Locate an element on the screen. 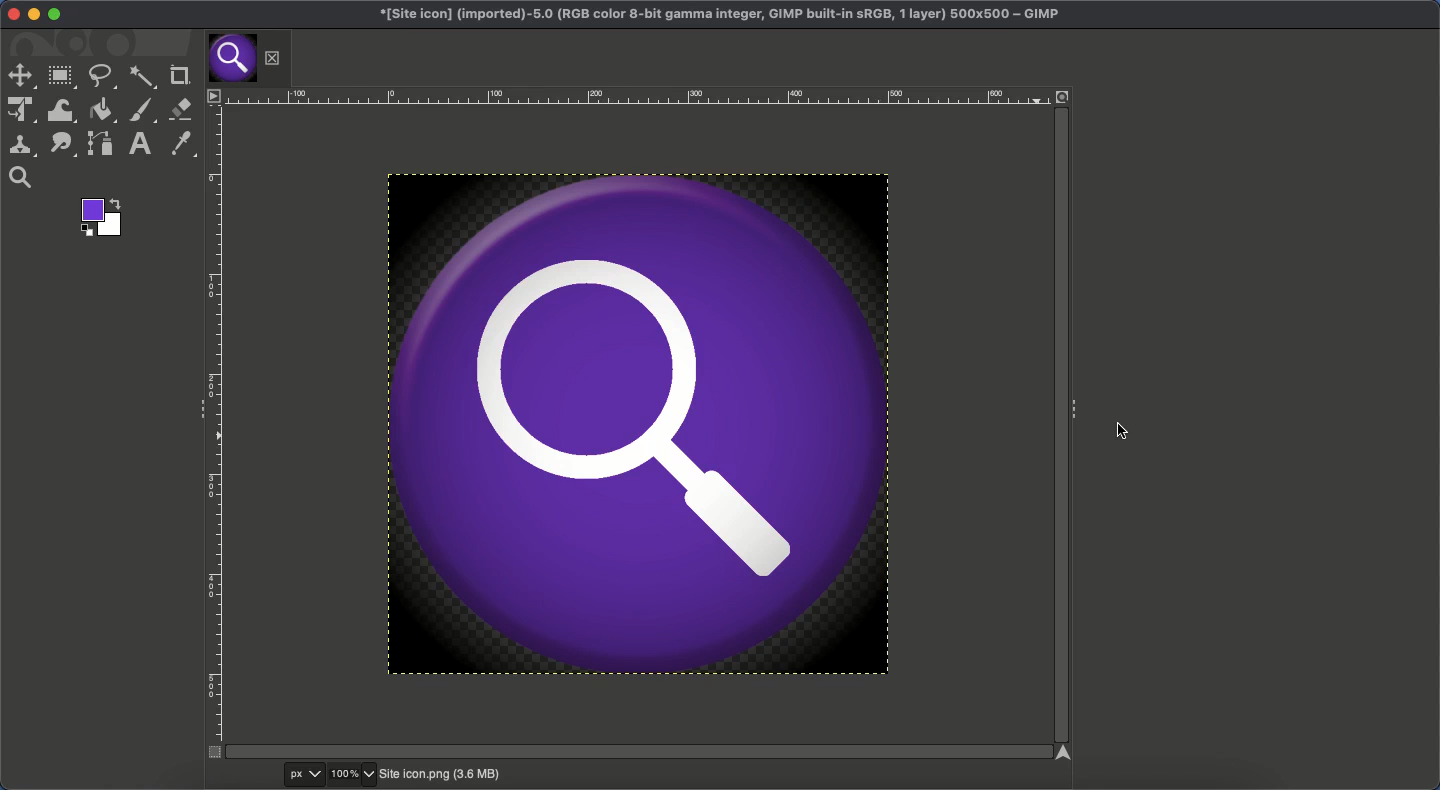  Clone is located at coordinates (21, 145).